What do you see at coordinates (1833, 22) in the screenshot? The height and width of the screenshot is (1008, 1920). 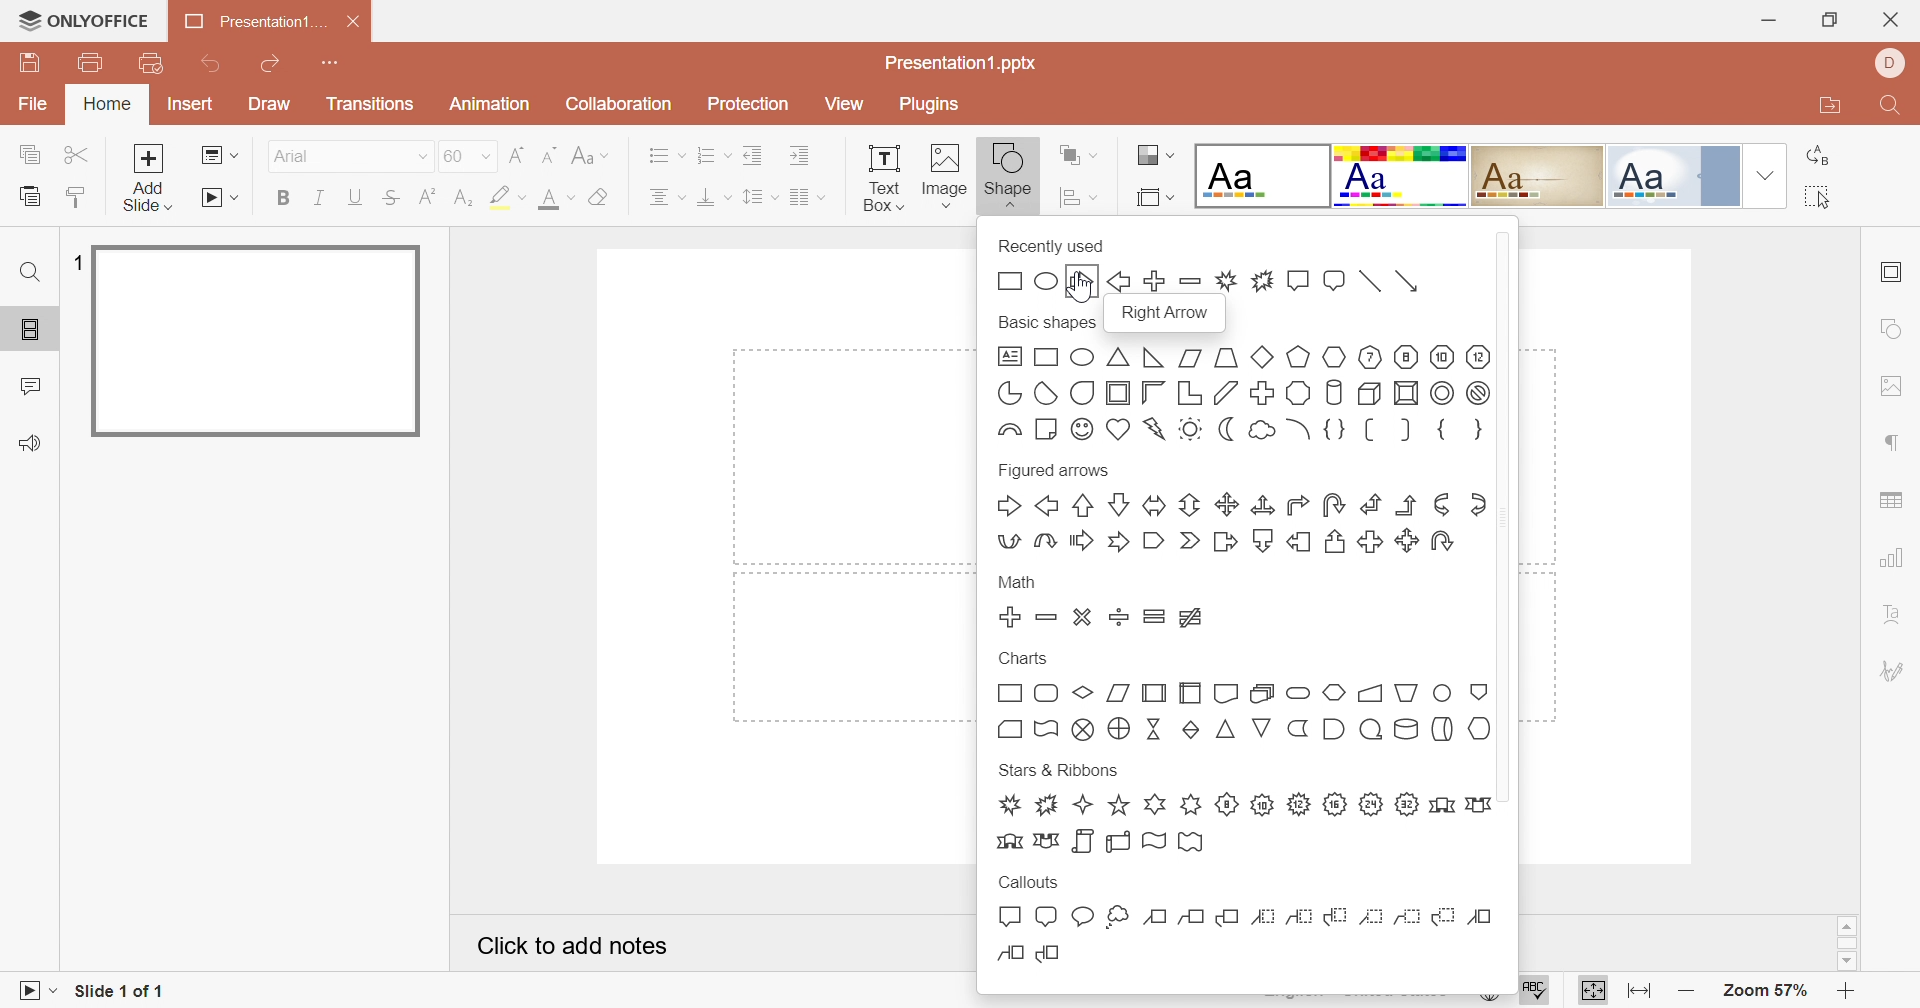 I see `Restore down` at bounding box center [1833, 22].